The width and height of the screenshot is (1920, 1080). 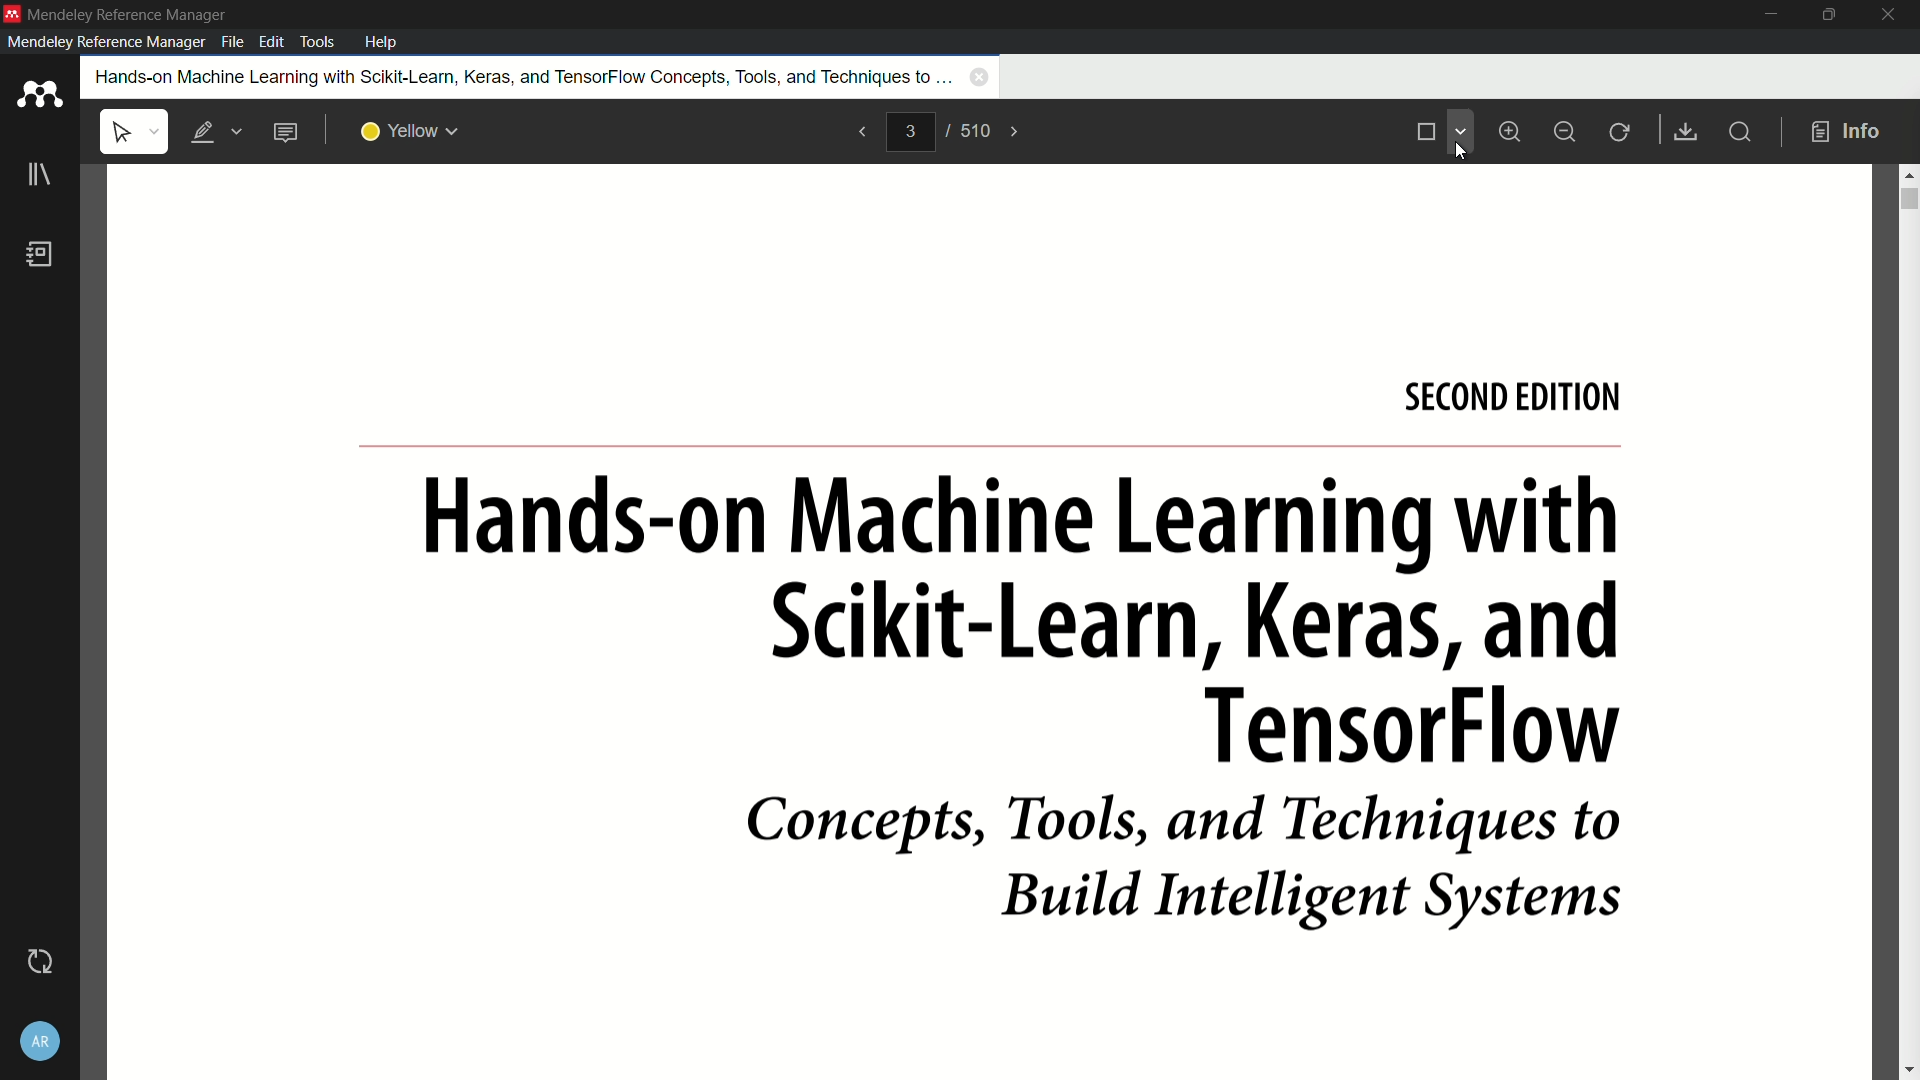 I want to click on info, so click(x=1847, y=133).